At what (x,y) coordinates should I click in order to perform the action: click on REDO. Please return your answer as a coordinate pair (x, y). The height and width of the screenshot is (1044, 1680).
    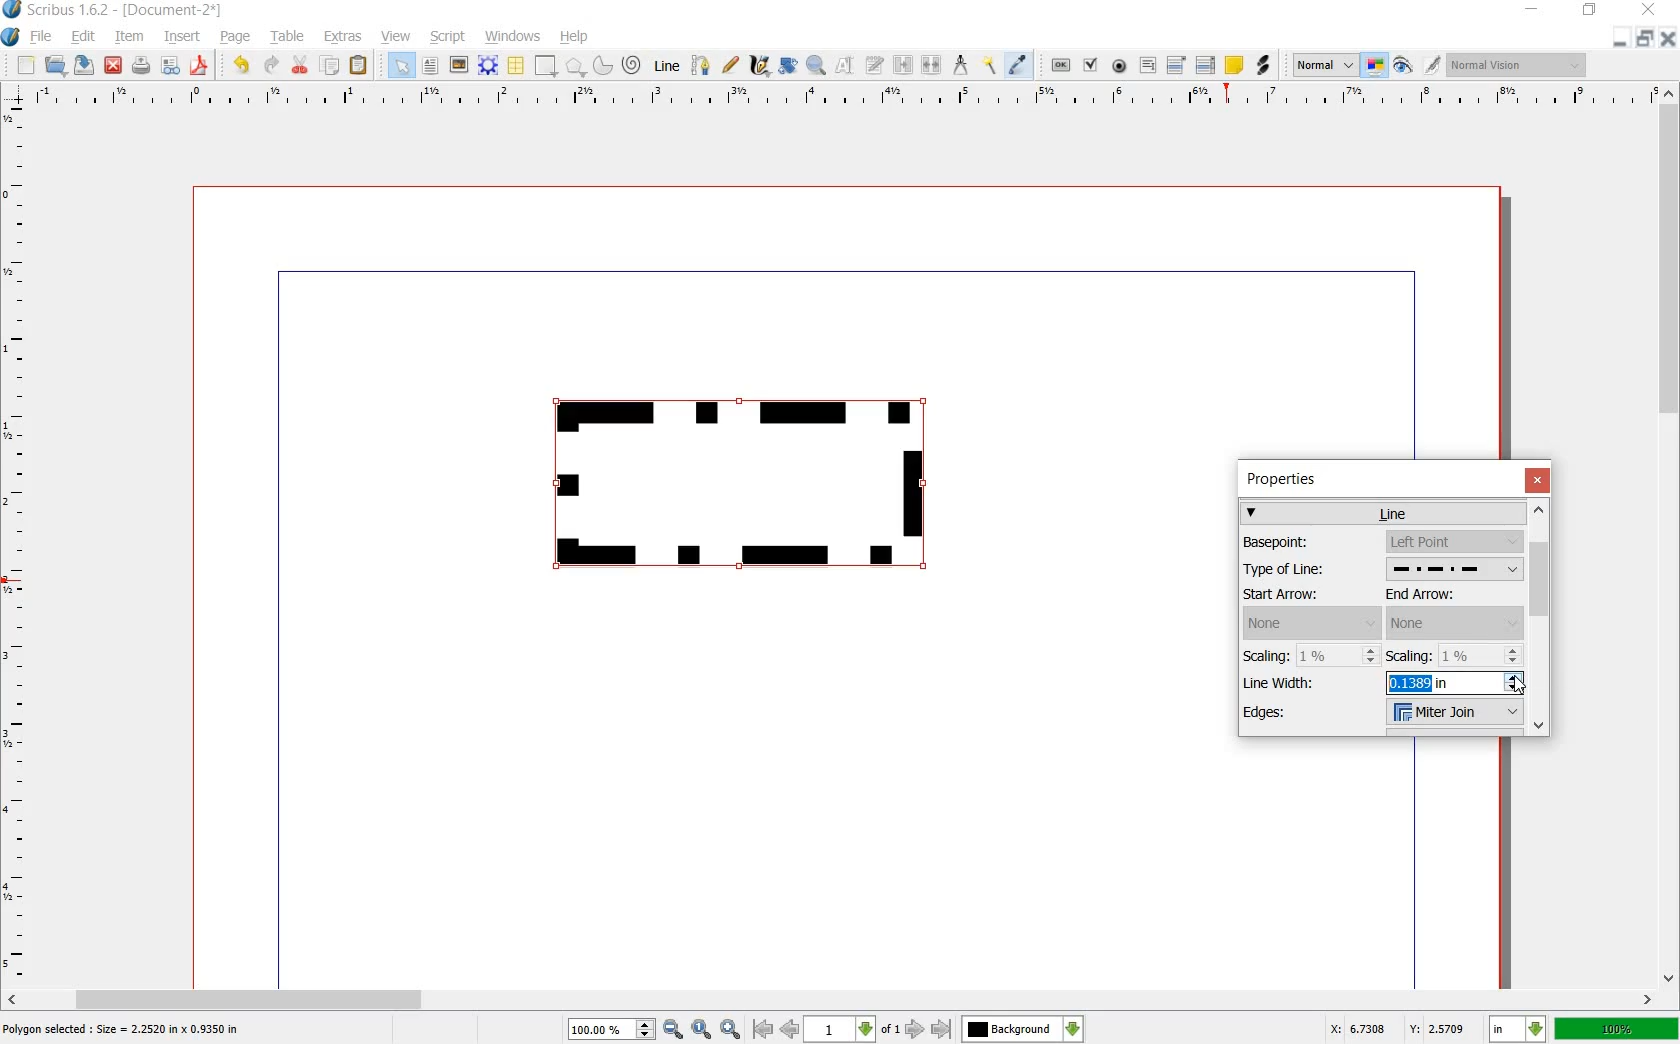
    Looking at the image, I should click on (272, 66).